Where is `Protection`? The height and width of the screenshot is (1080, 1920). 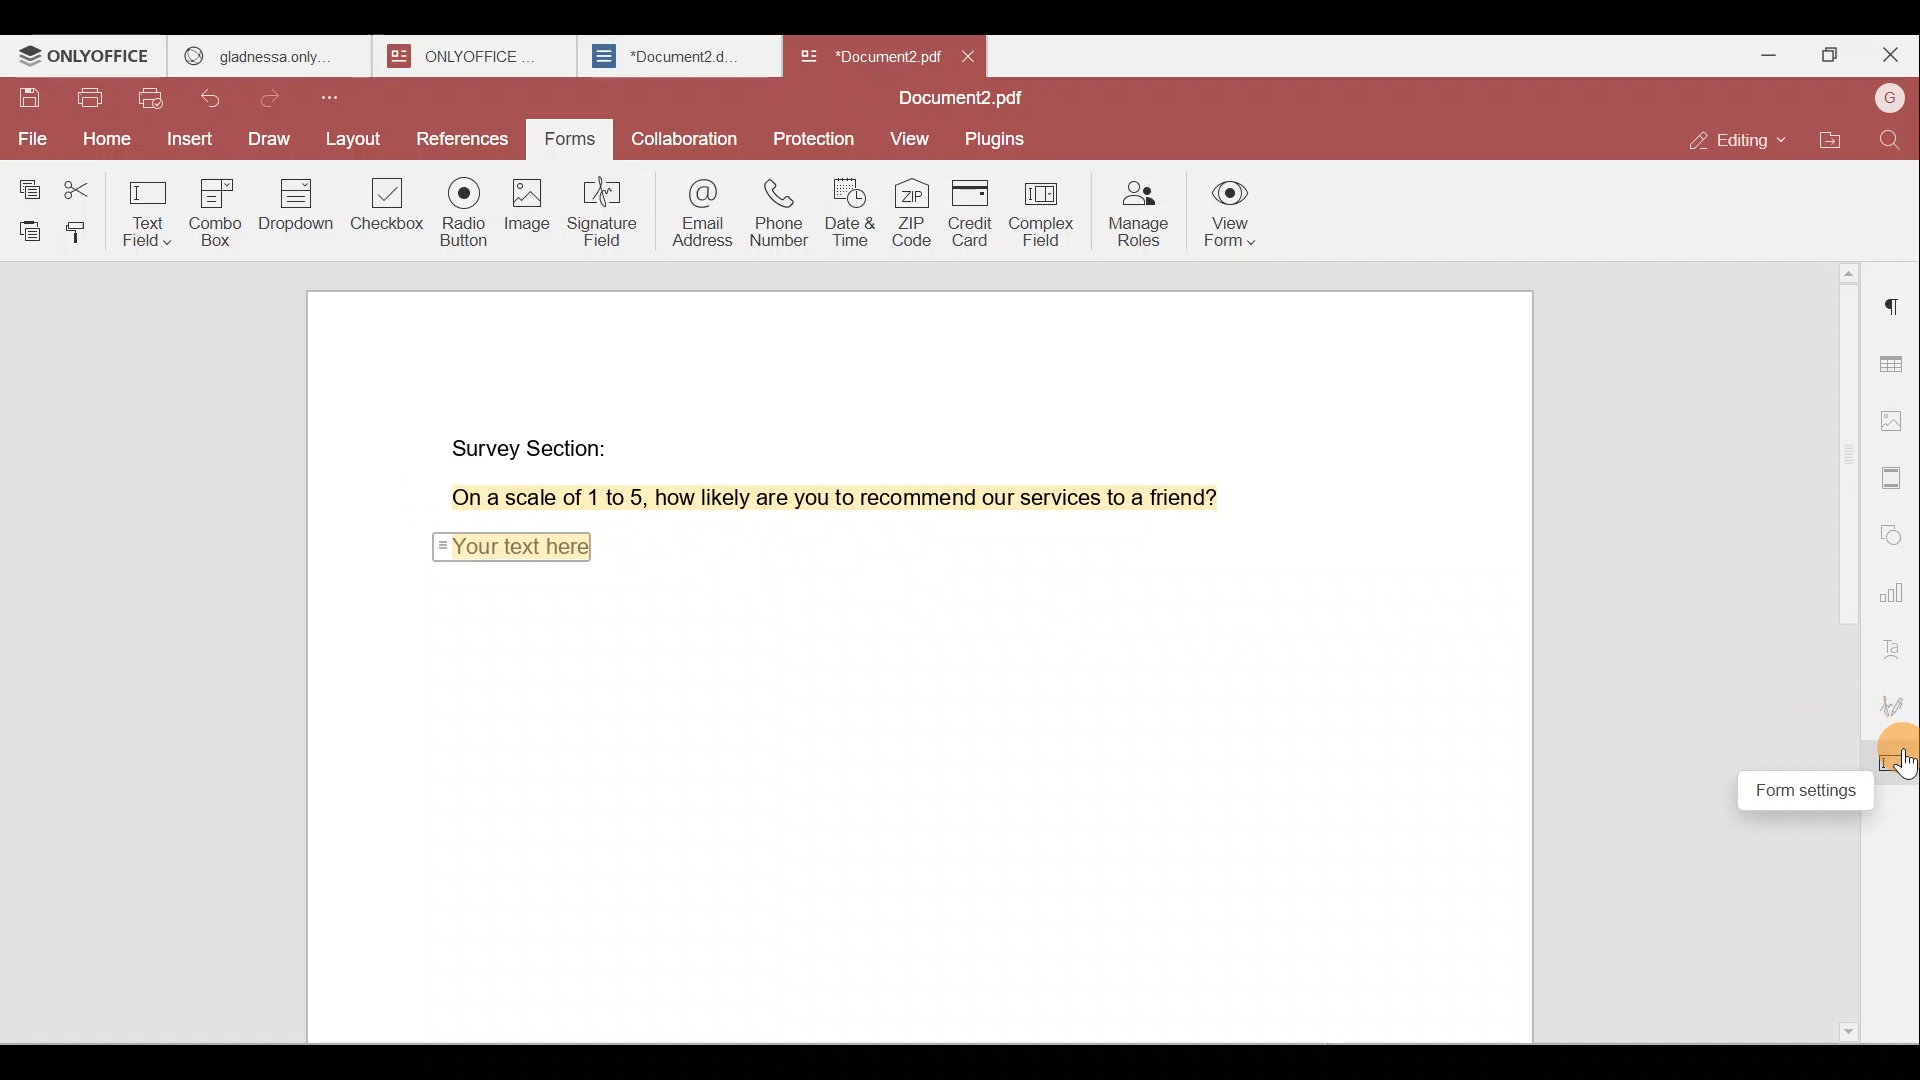 Protection is located at coordinates (818, 133).